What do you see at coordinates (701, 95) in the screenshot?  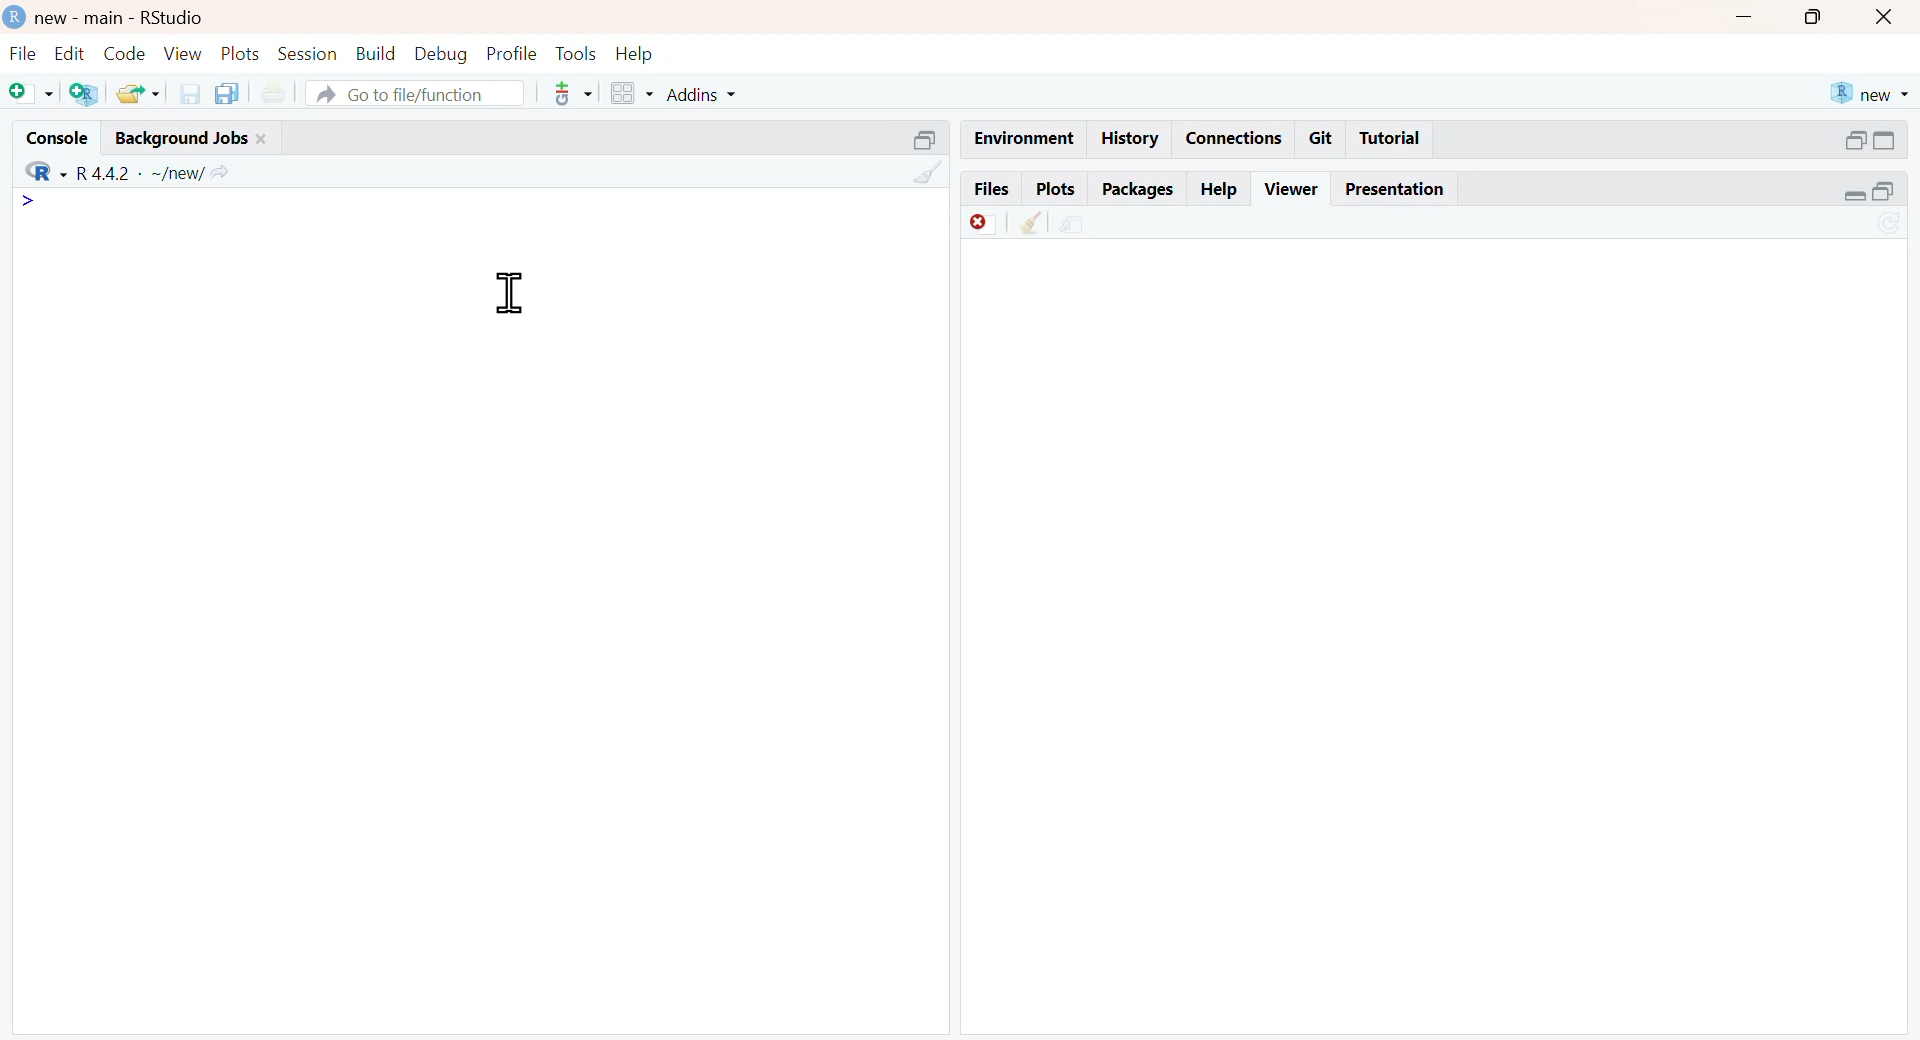 I see `Addins +` at bounding box center [701, 95].